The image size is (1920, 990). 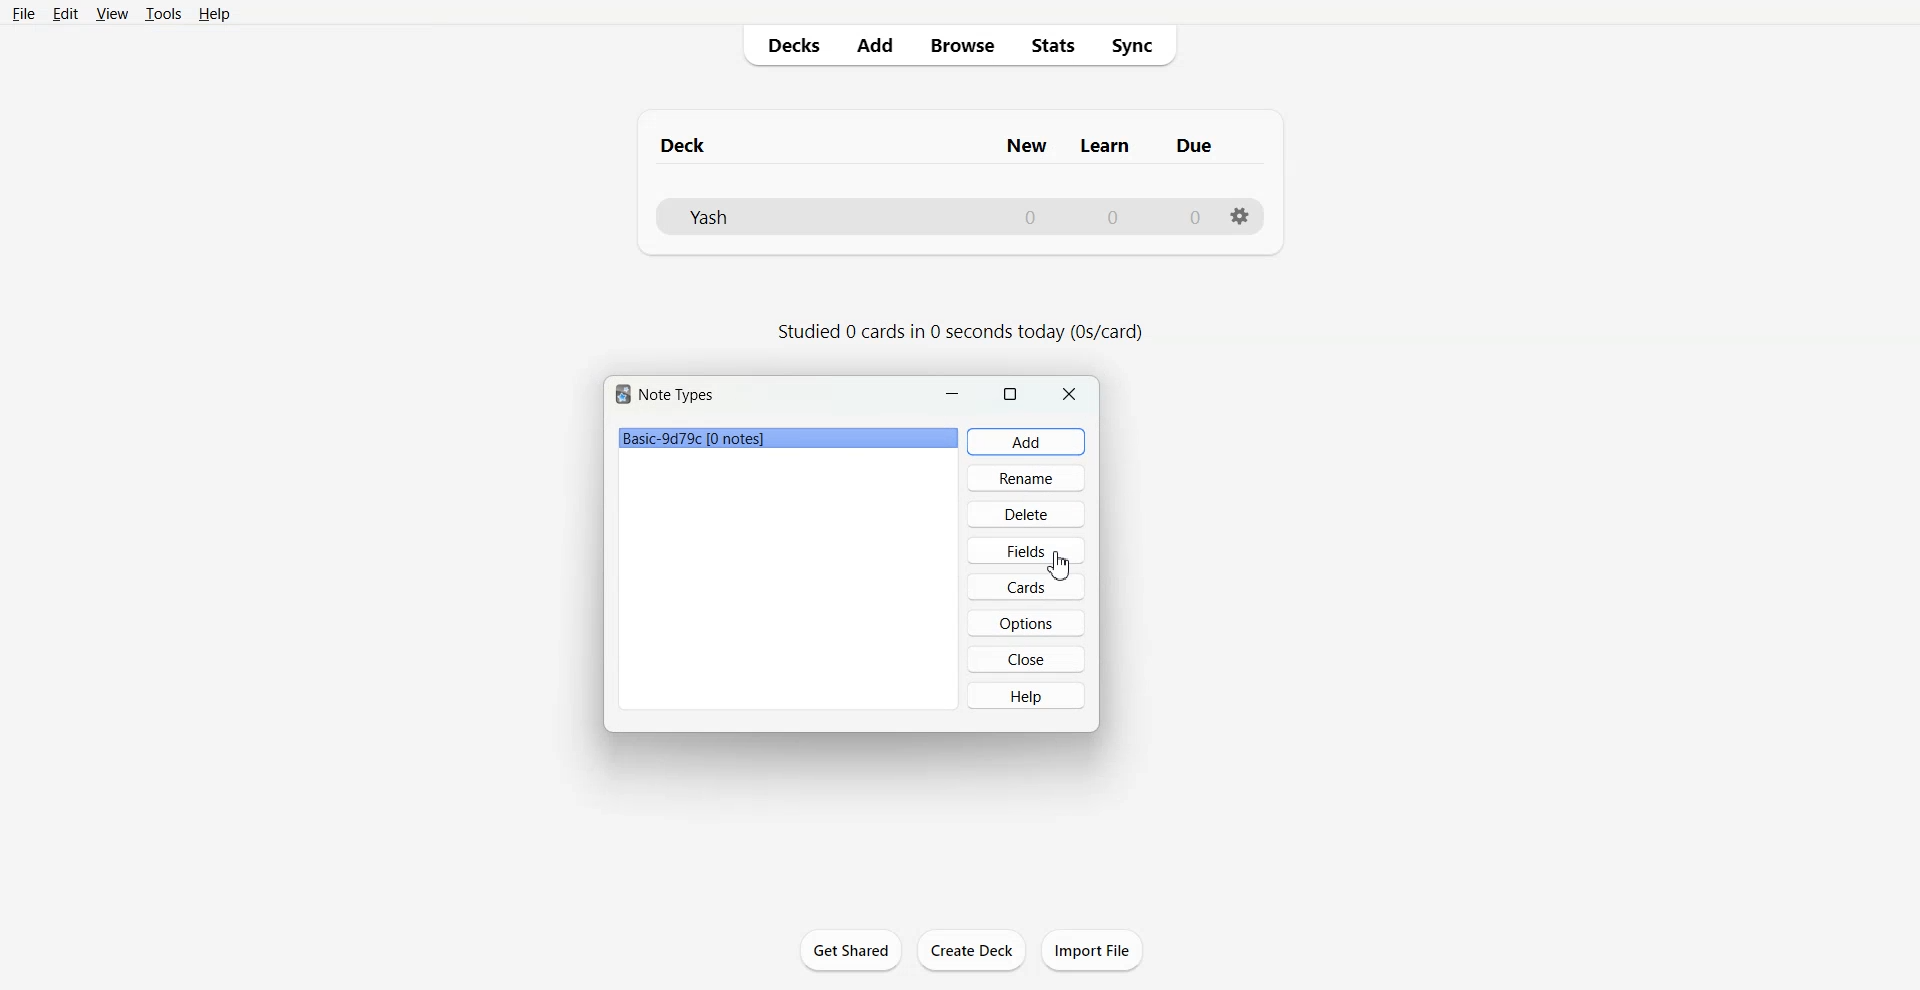 I want to click on Number of New cards, so click(x=1030, y=217).